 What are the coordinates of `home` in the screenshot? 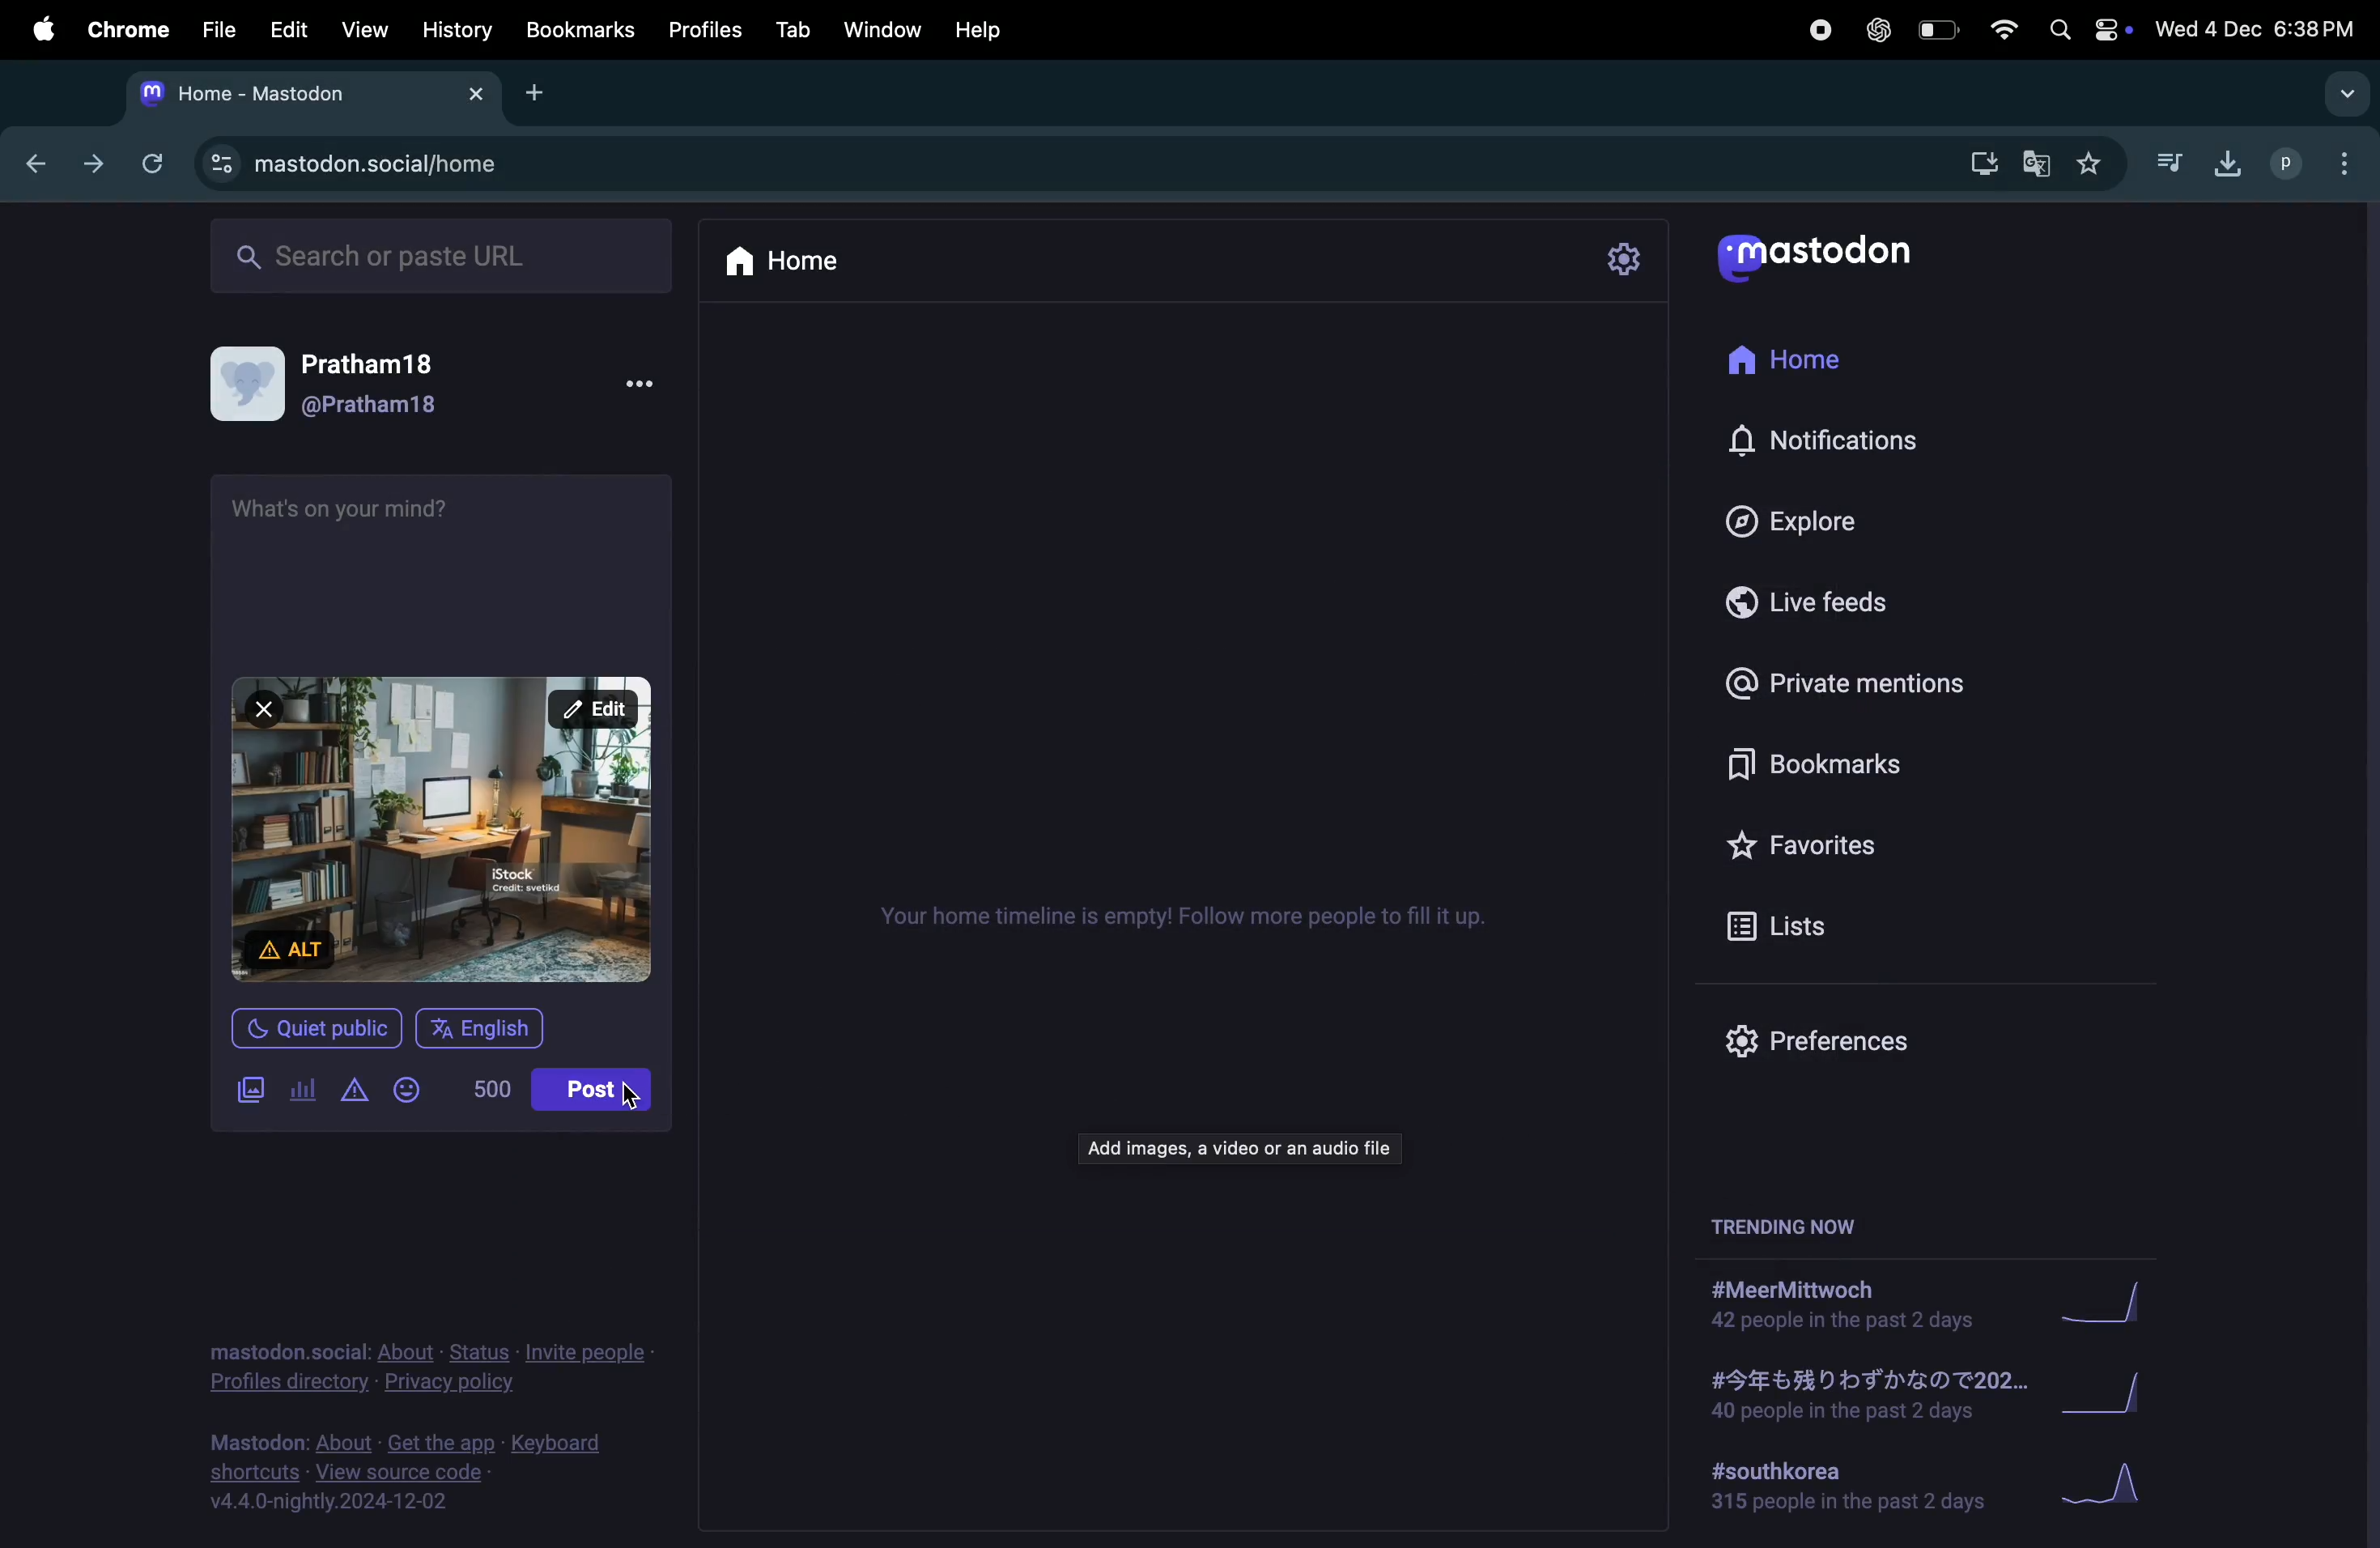 It's located at (1794, 366).